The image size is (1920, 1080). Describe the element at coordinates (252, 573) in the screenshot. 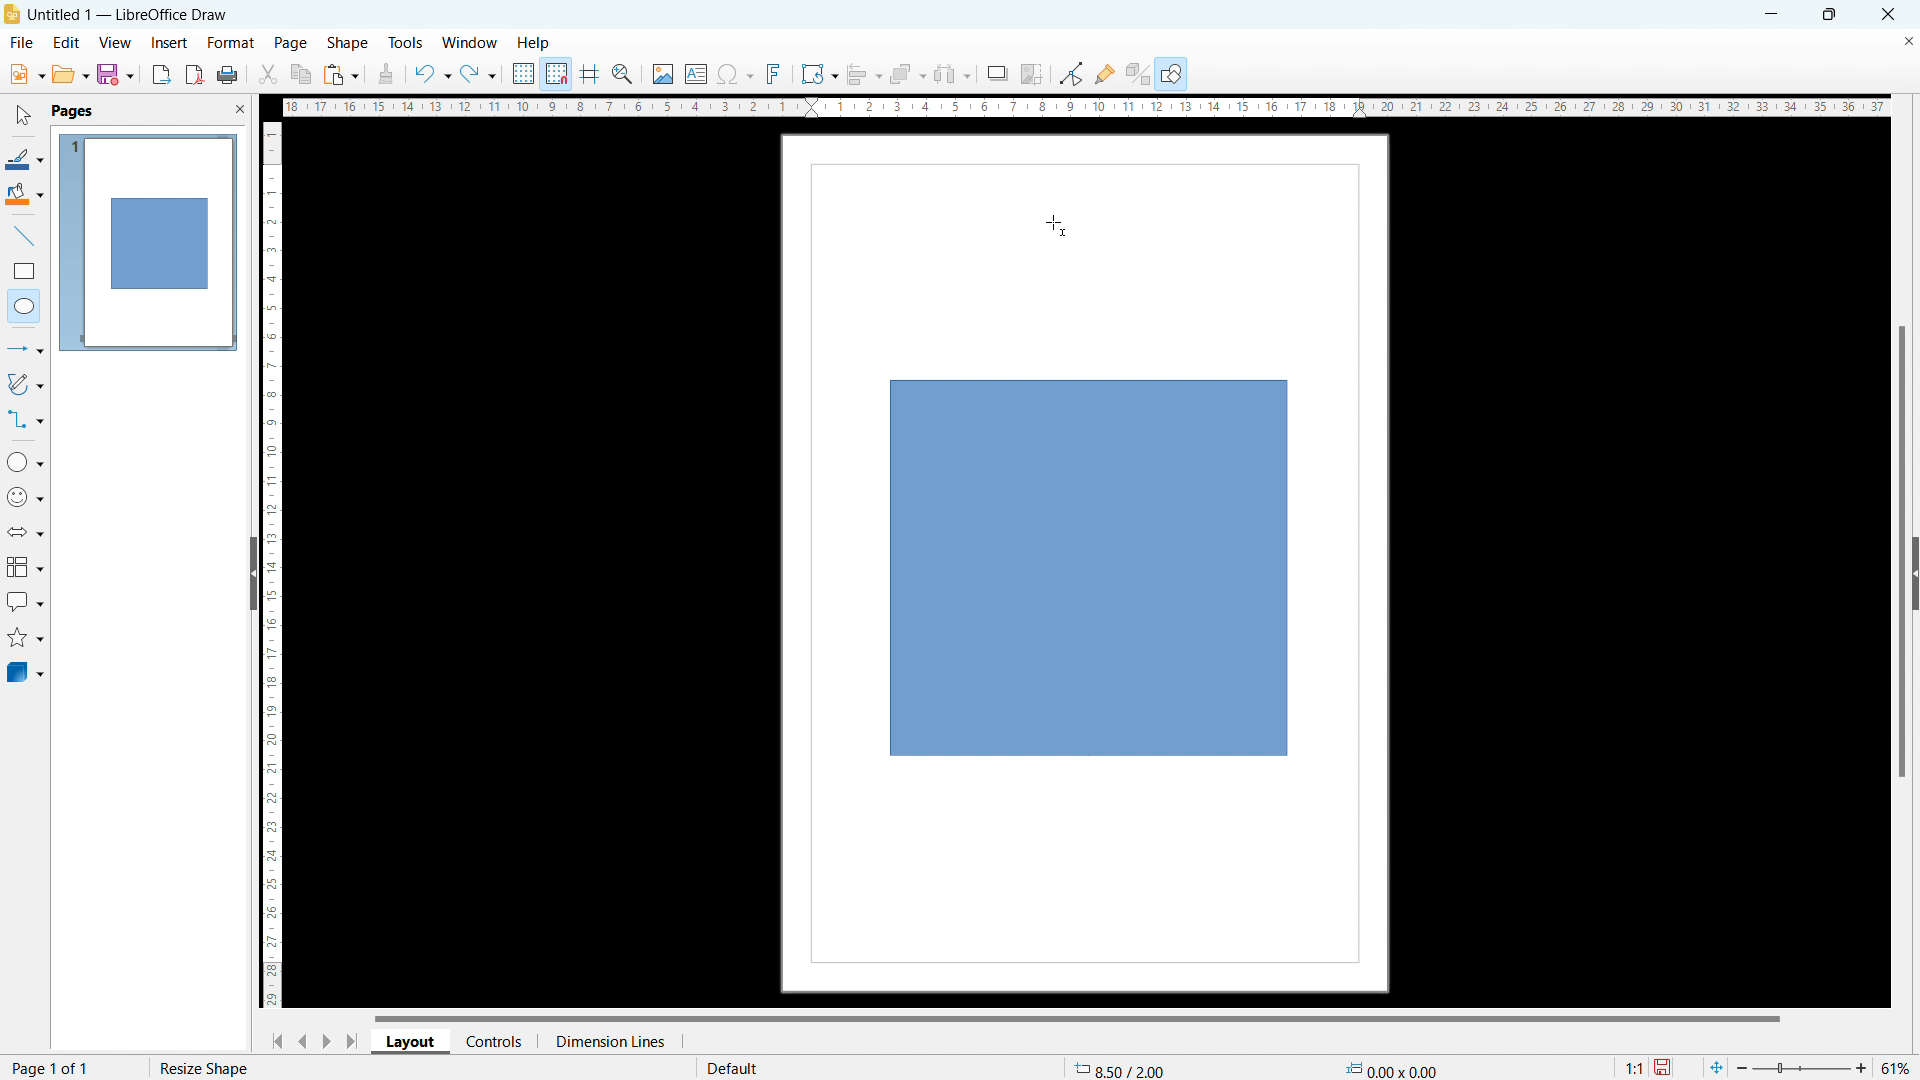

I see `hide pane` at that location.